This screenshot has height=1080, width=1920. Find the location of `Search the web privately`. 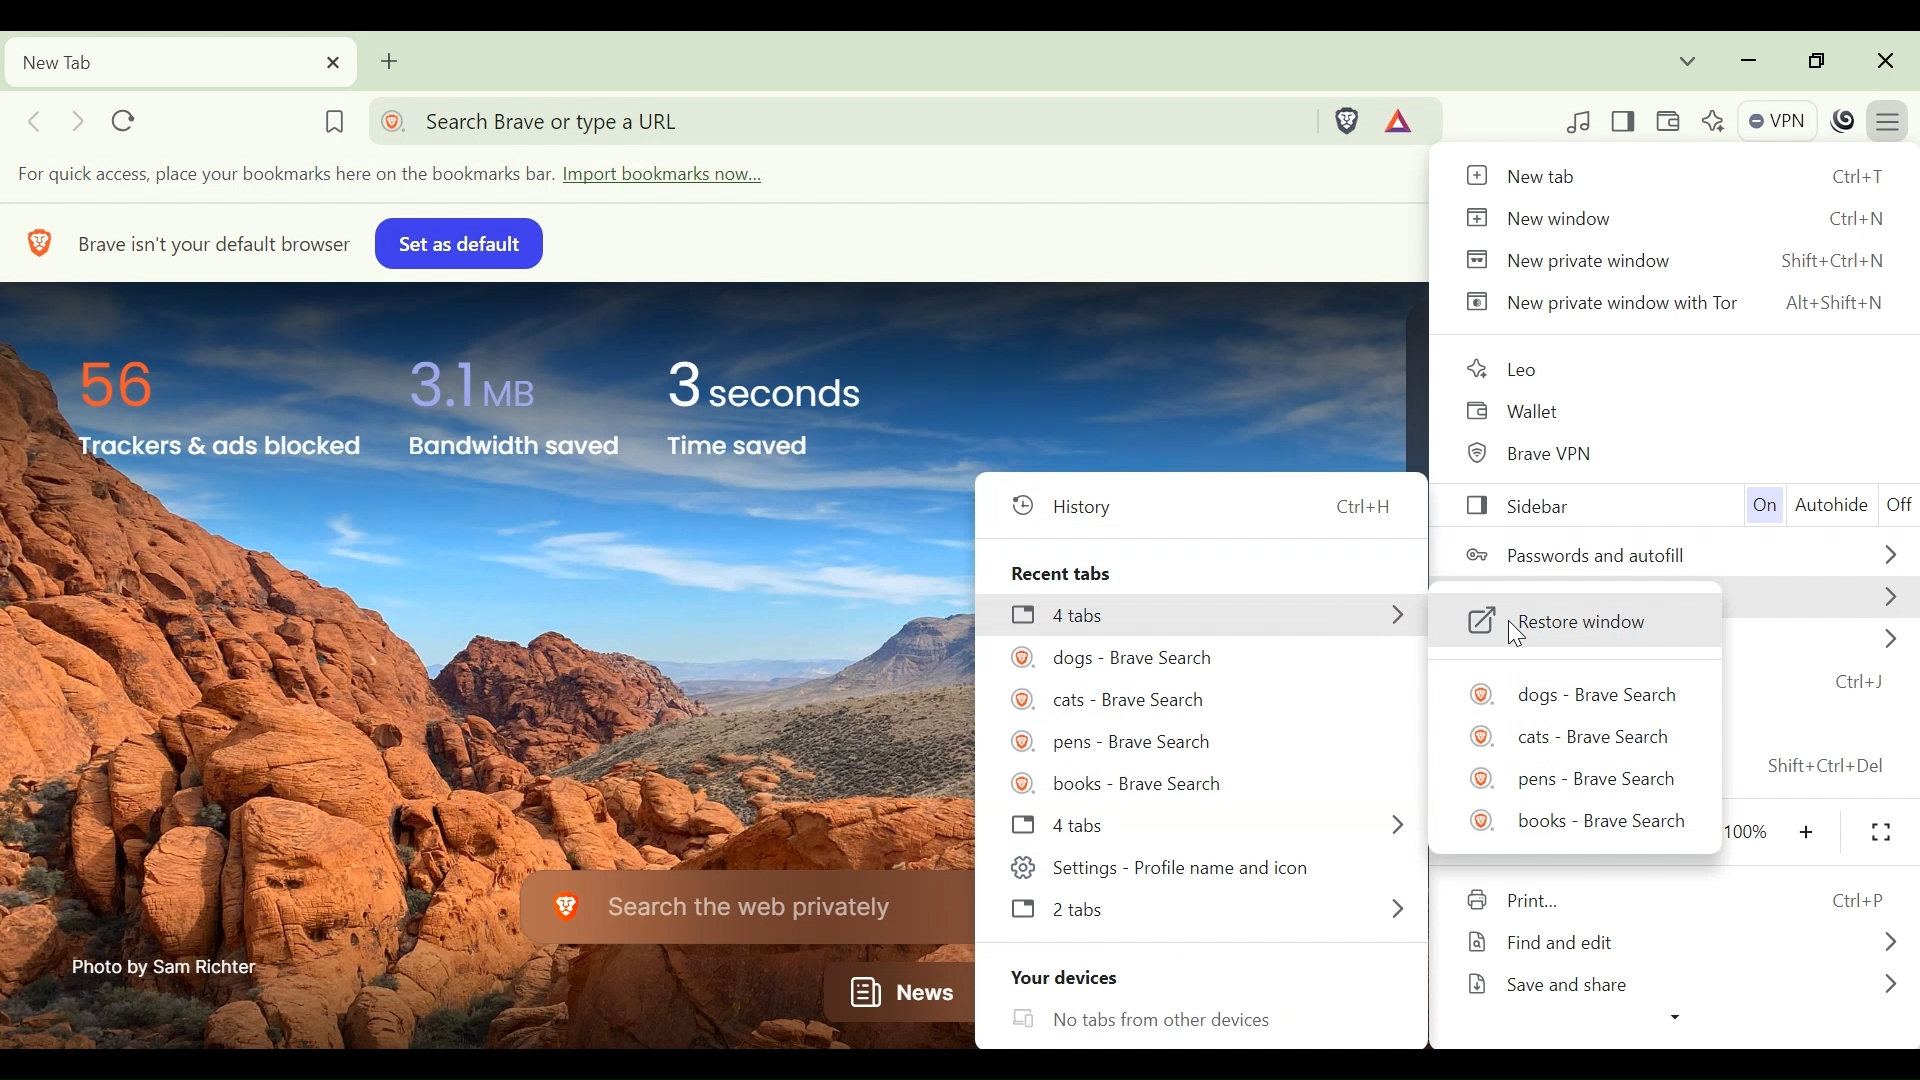

Search the web privately is located at coordinates (716, 908).